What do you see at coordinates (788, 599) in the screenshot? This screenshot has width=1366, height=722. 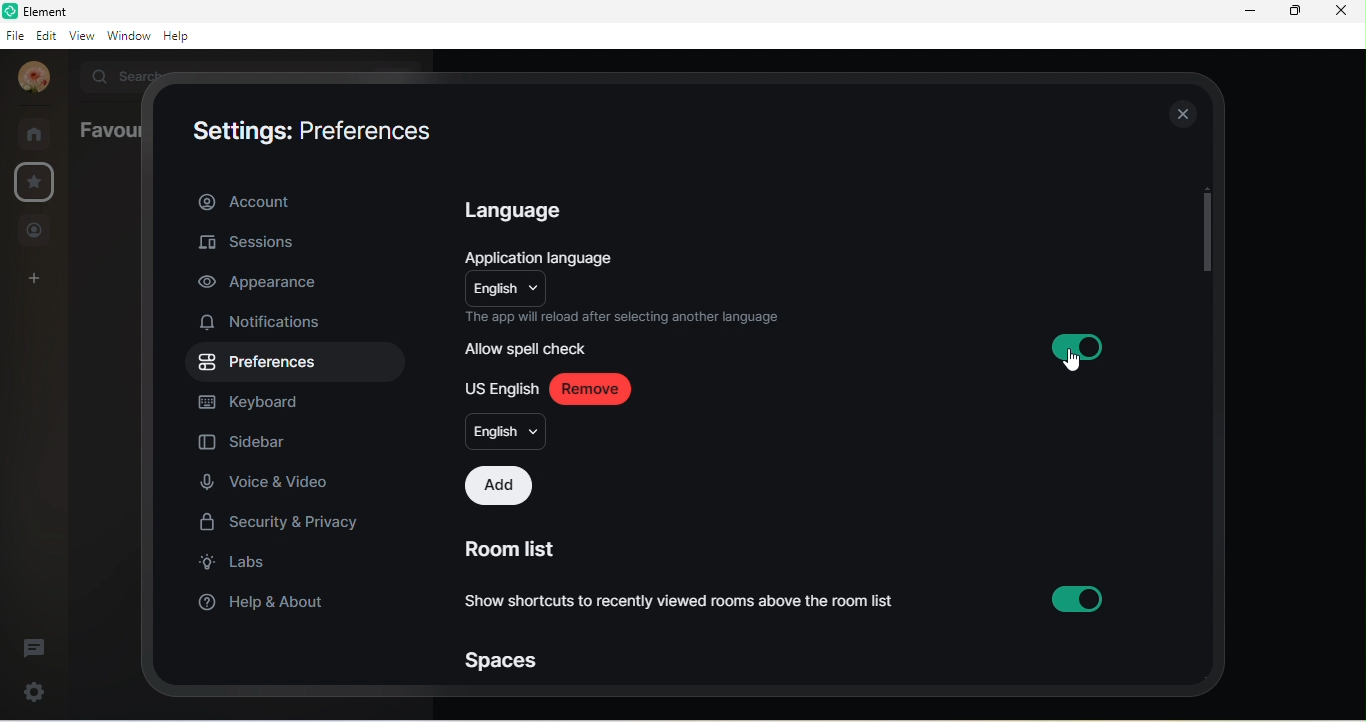 I see `show shortcuts to recently viewed rooms above the room list` at bounding box center [788, 599].